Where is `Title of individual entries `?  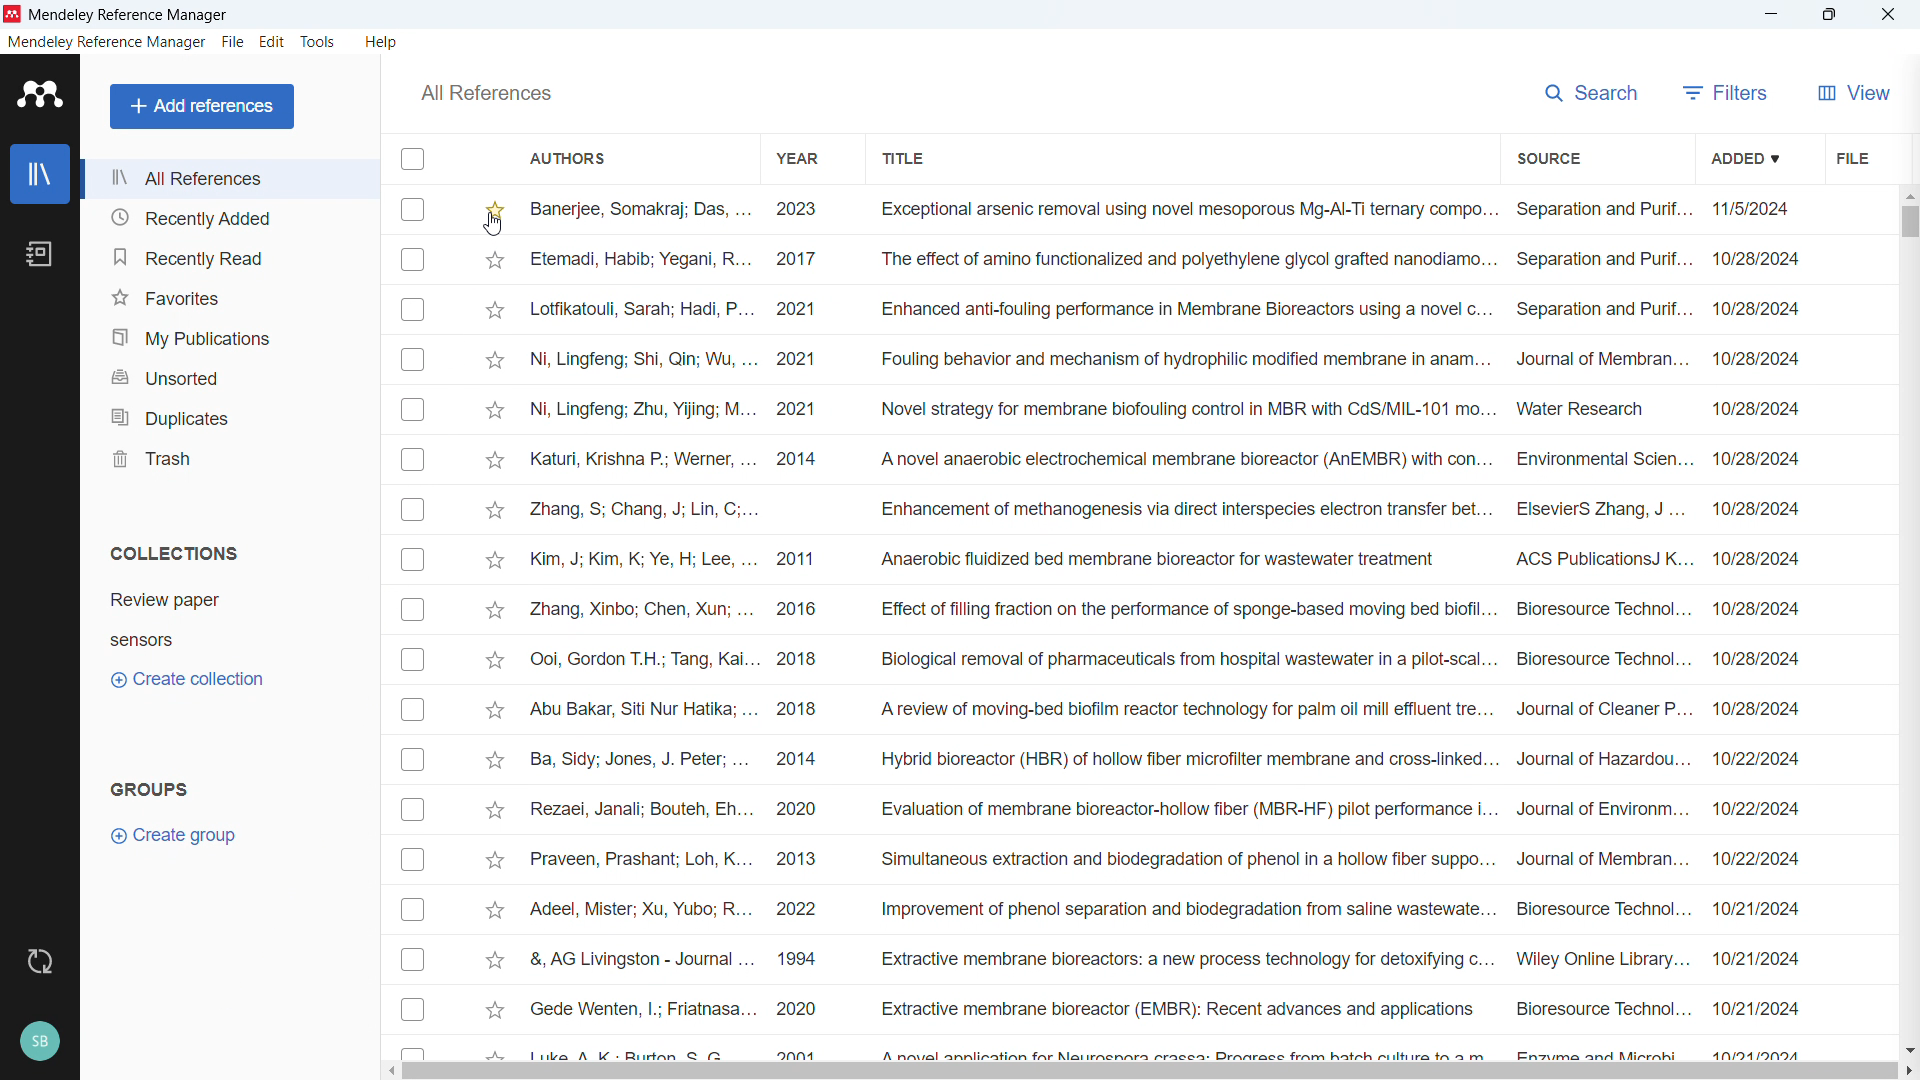 Title of individual entries  is located at coordinates (1186, 626).